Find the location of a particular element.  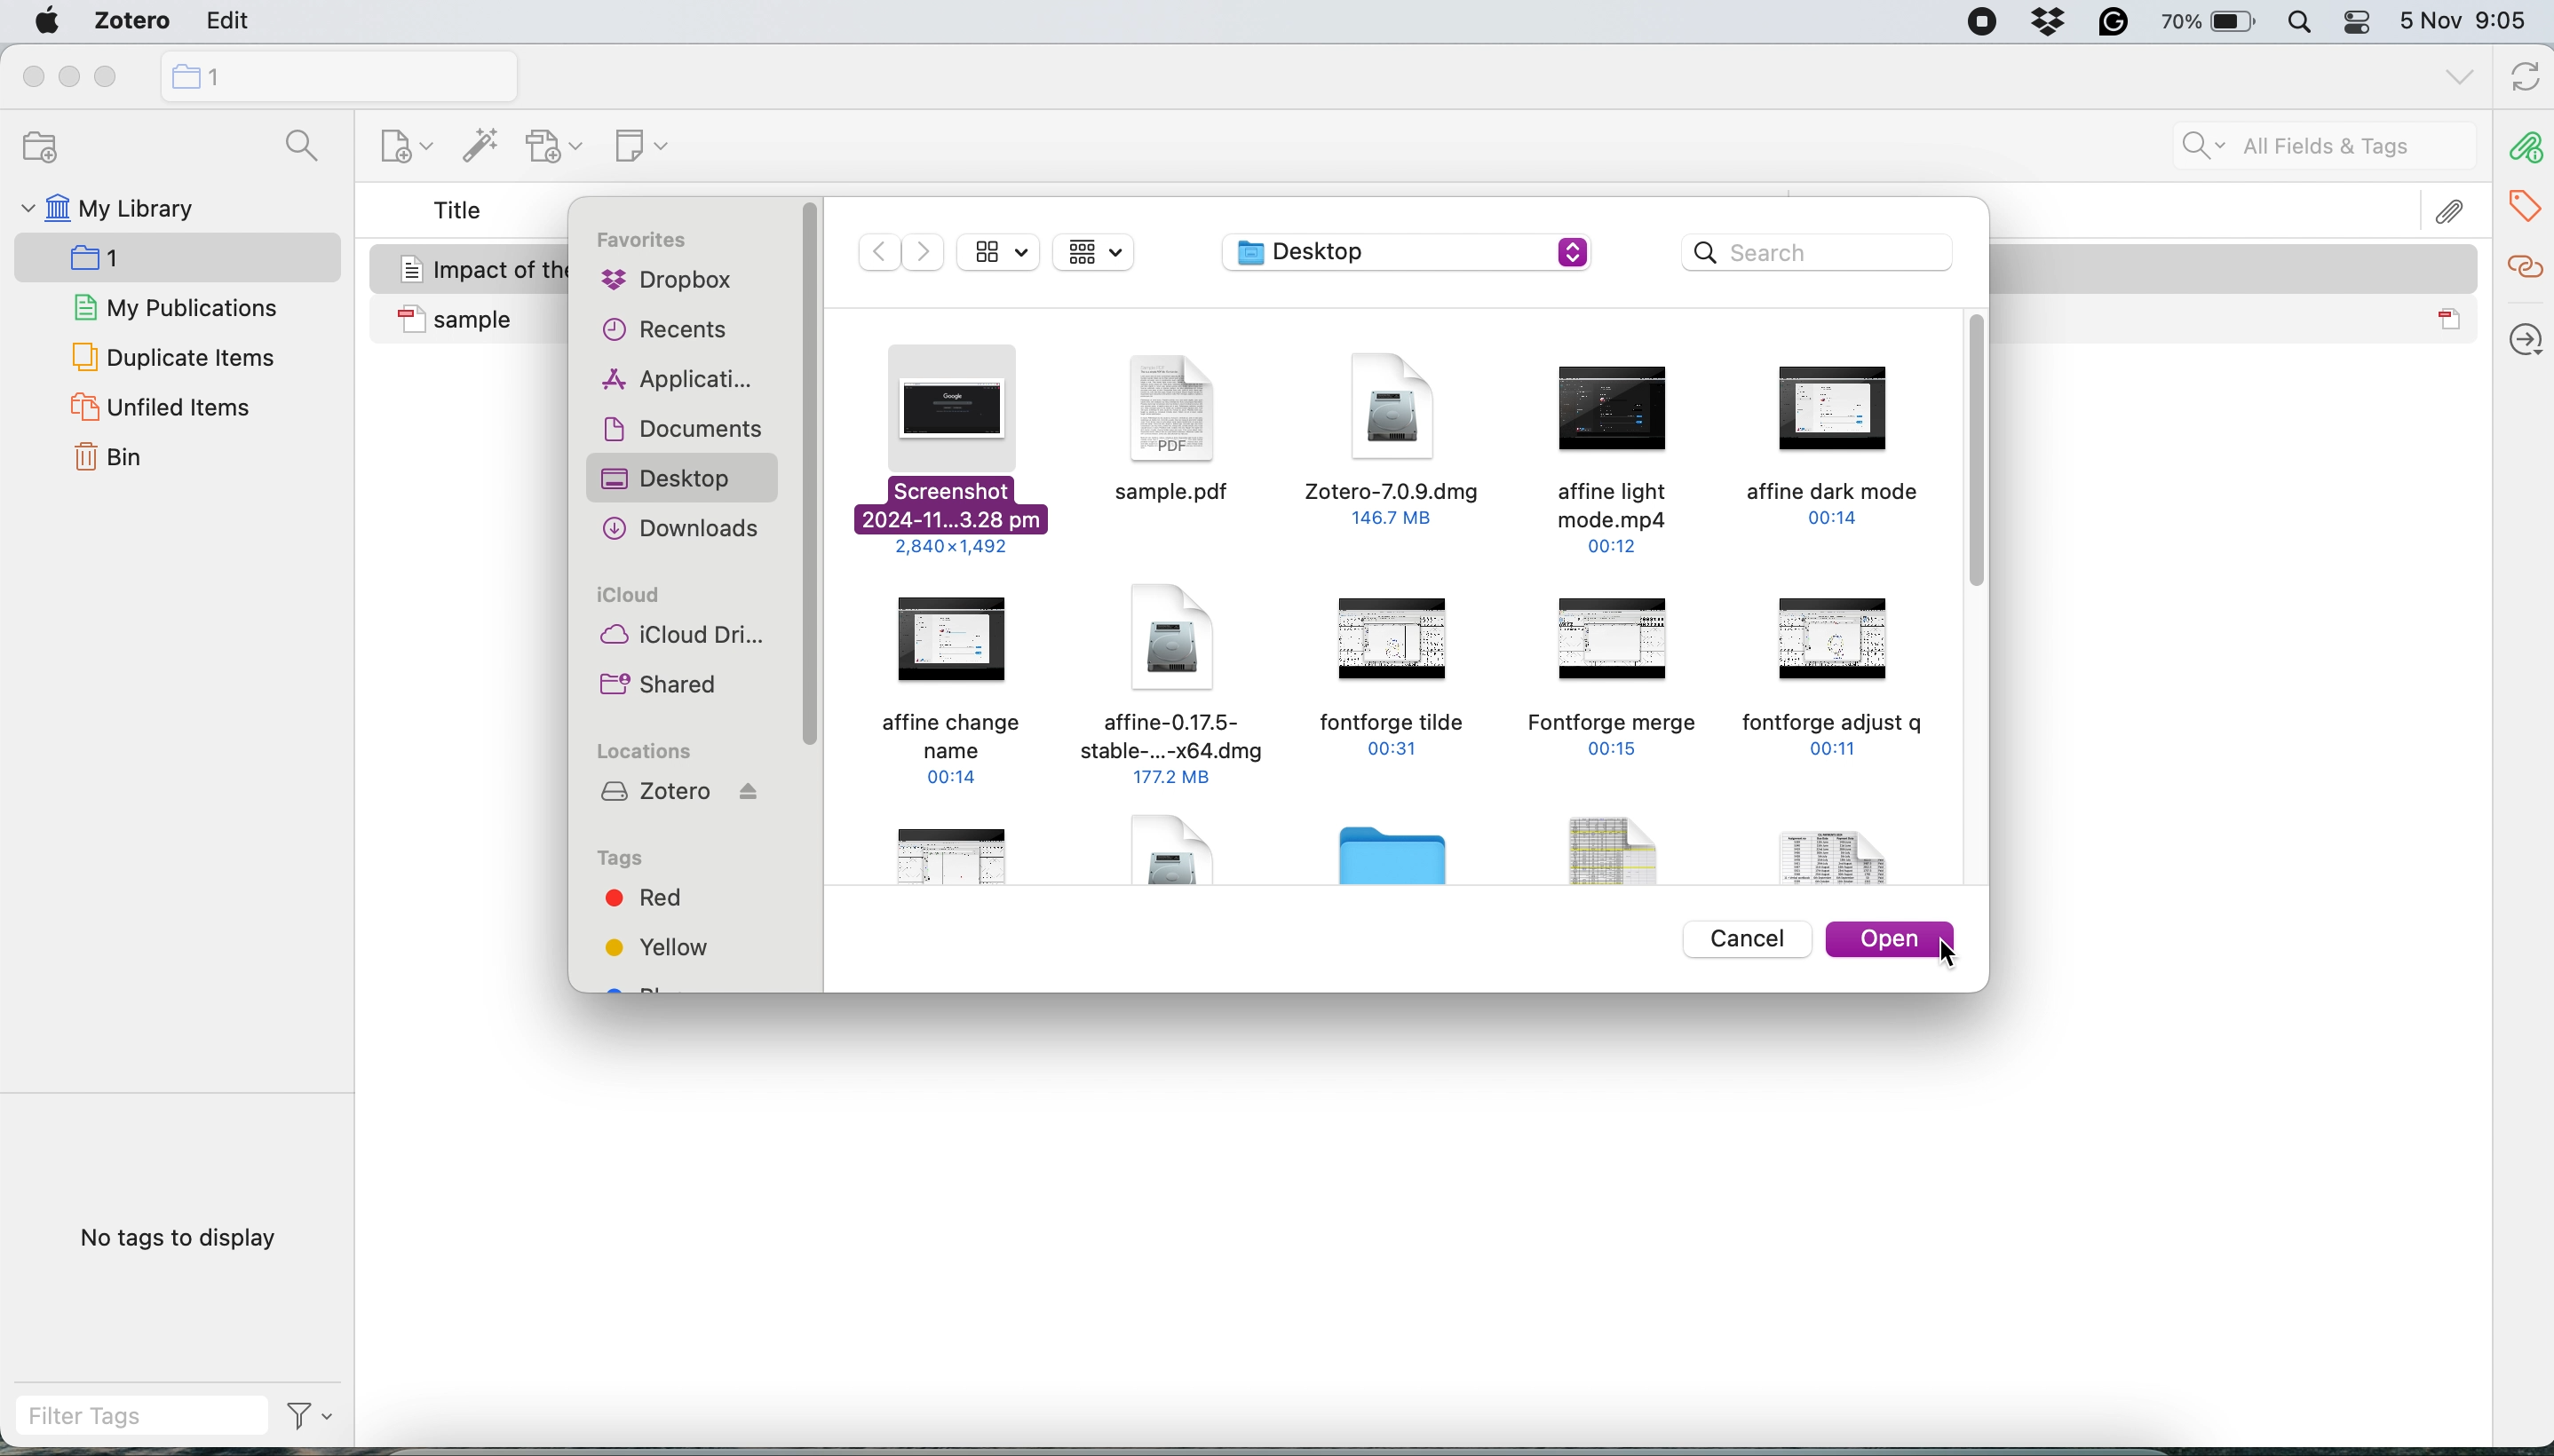

file is located at coordinates (958, 854).